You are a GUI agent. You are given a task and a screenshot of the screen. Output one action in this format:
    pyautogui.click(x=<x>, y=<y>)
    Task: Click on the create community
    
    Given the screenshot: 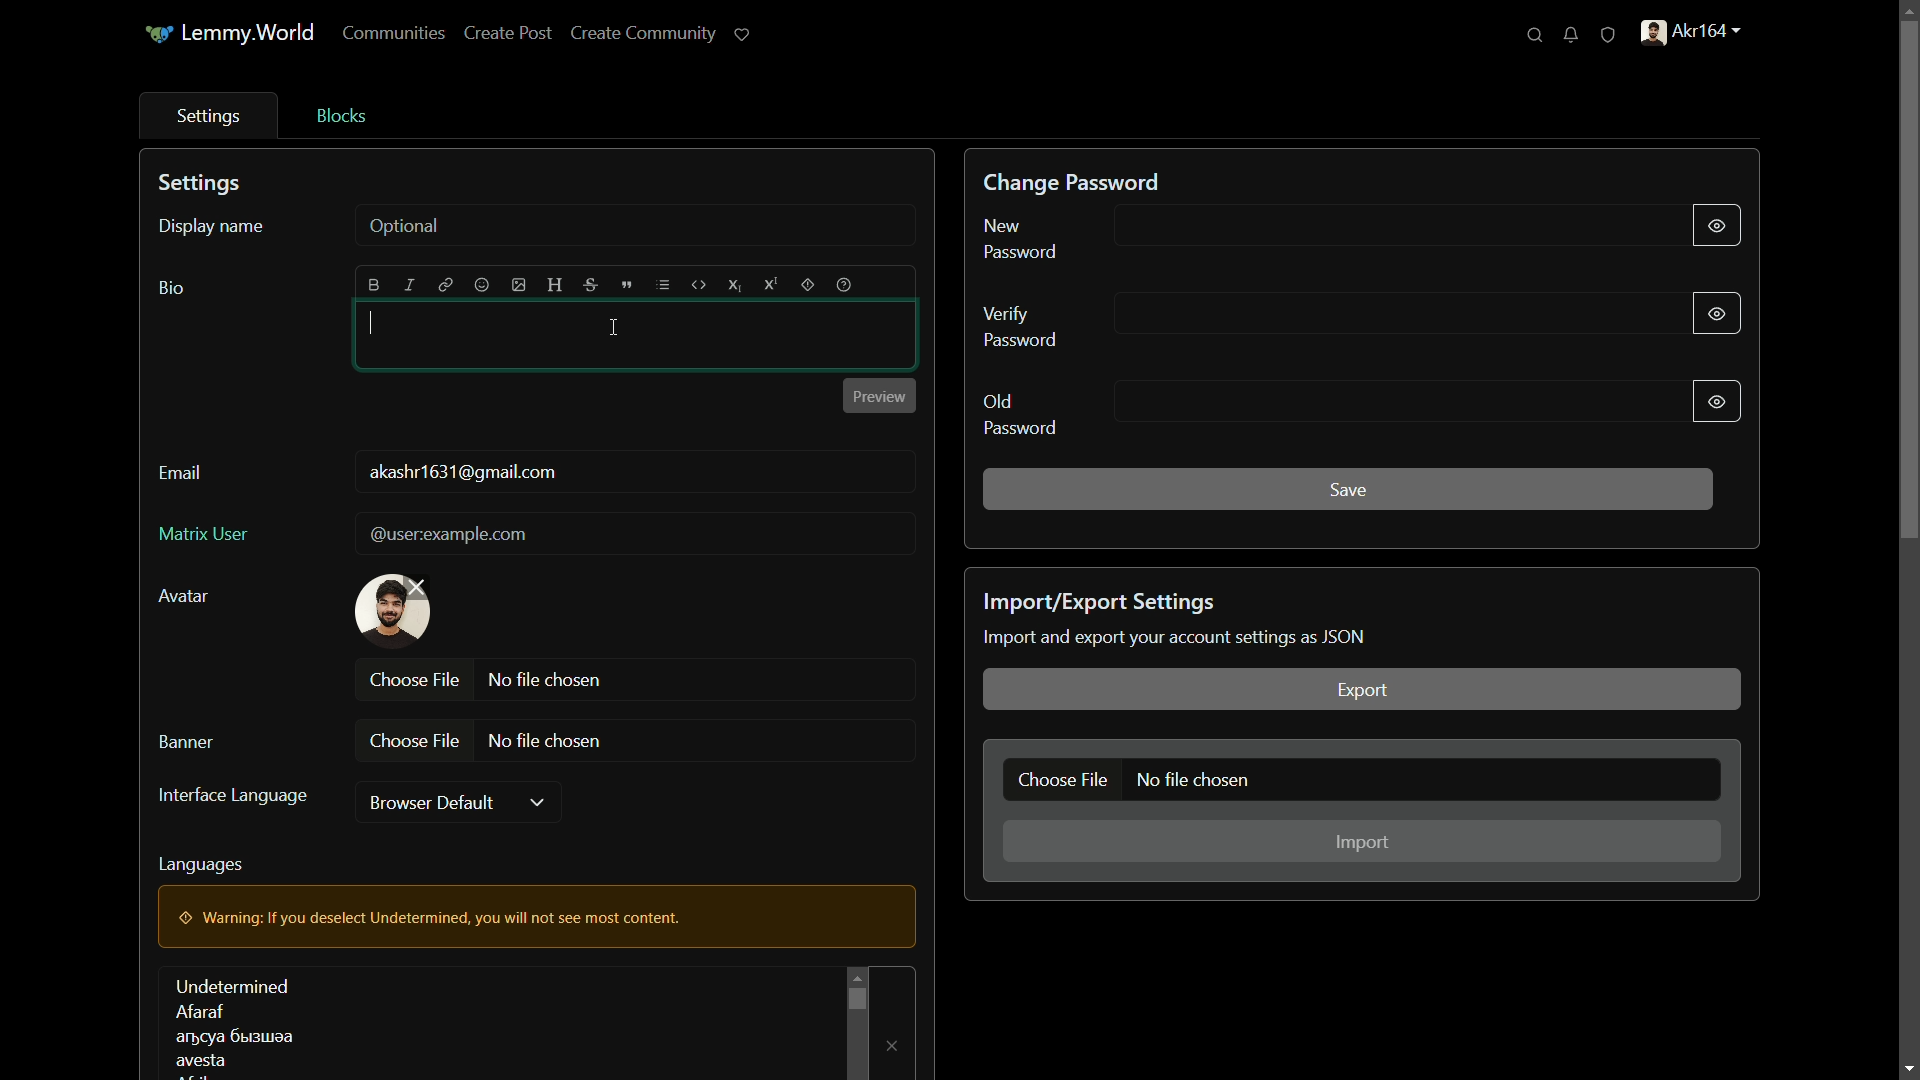 What is the action you would take?
    pyautogui.click(x=645, y=33)
    